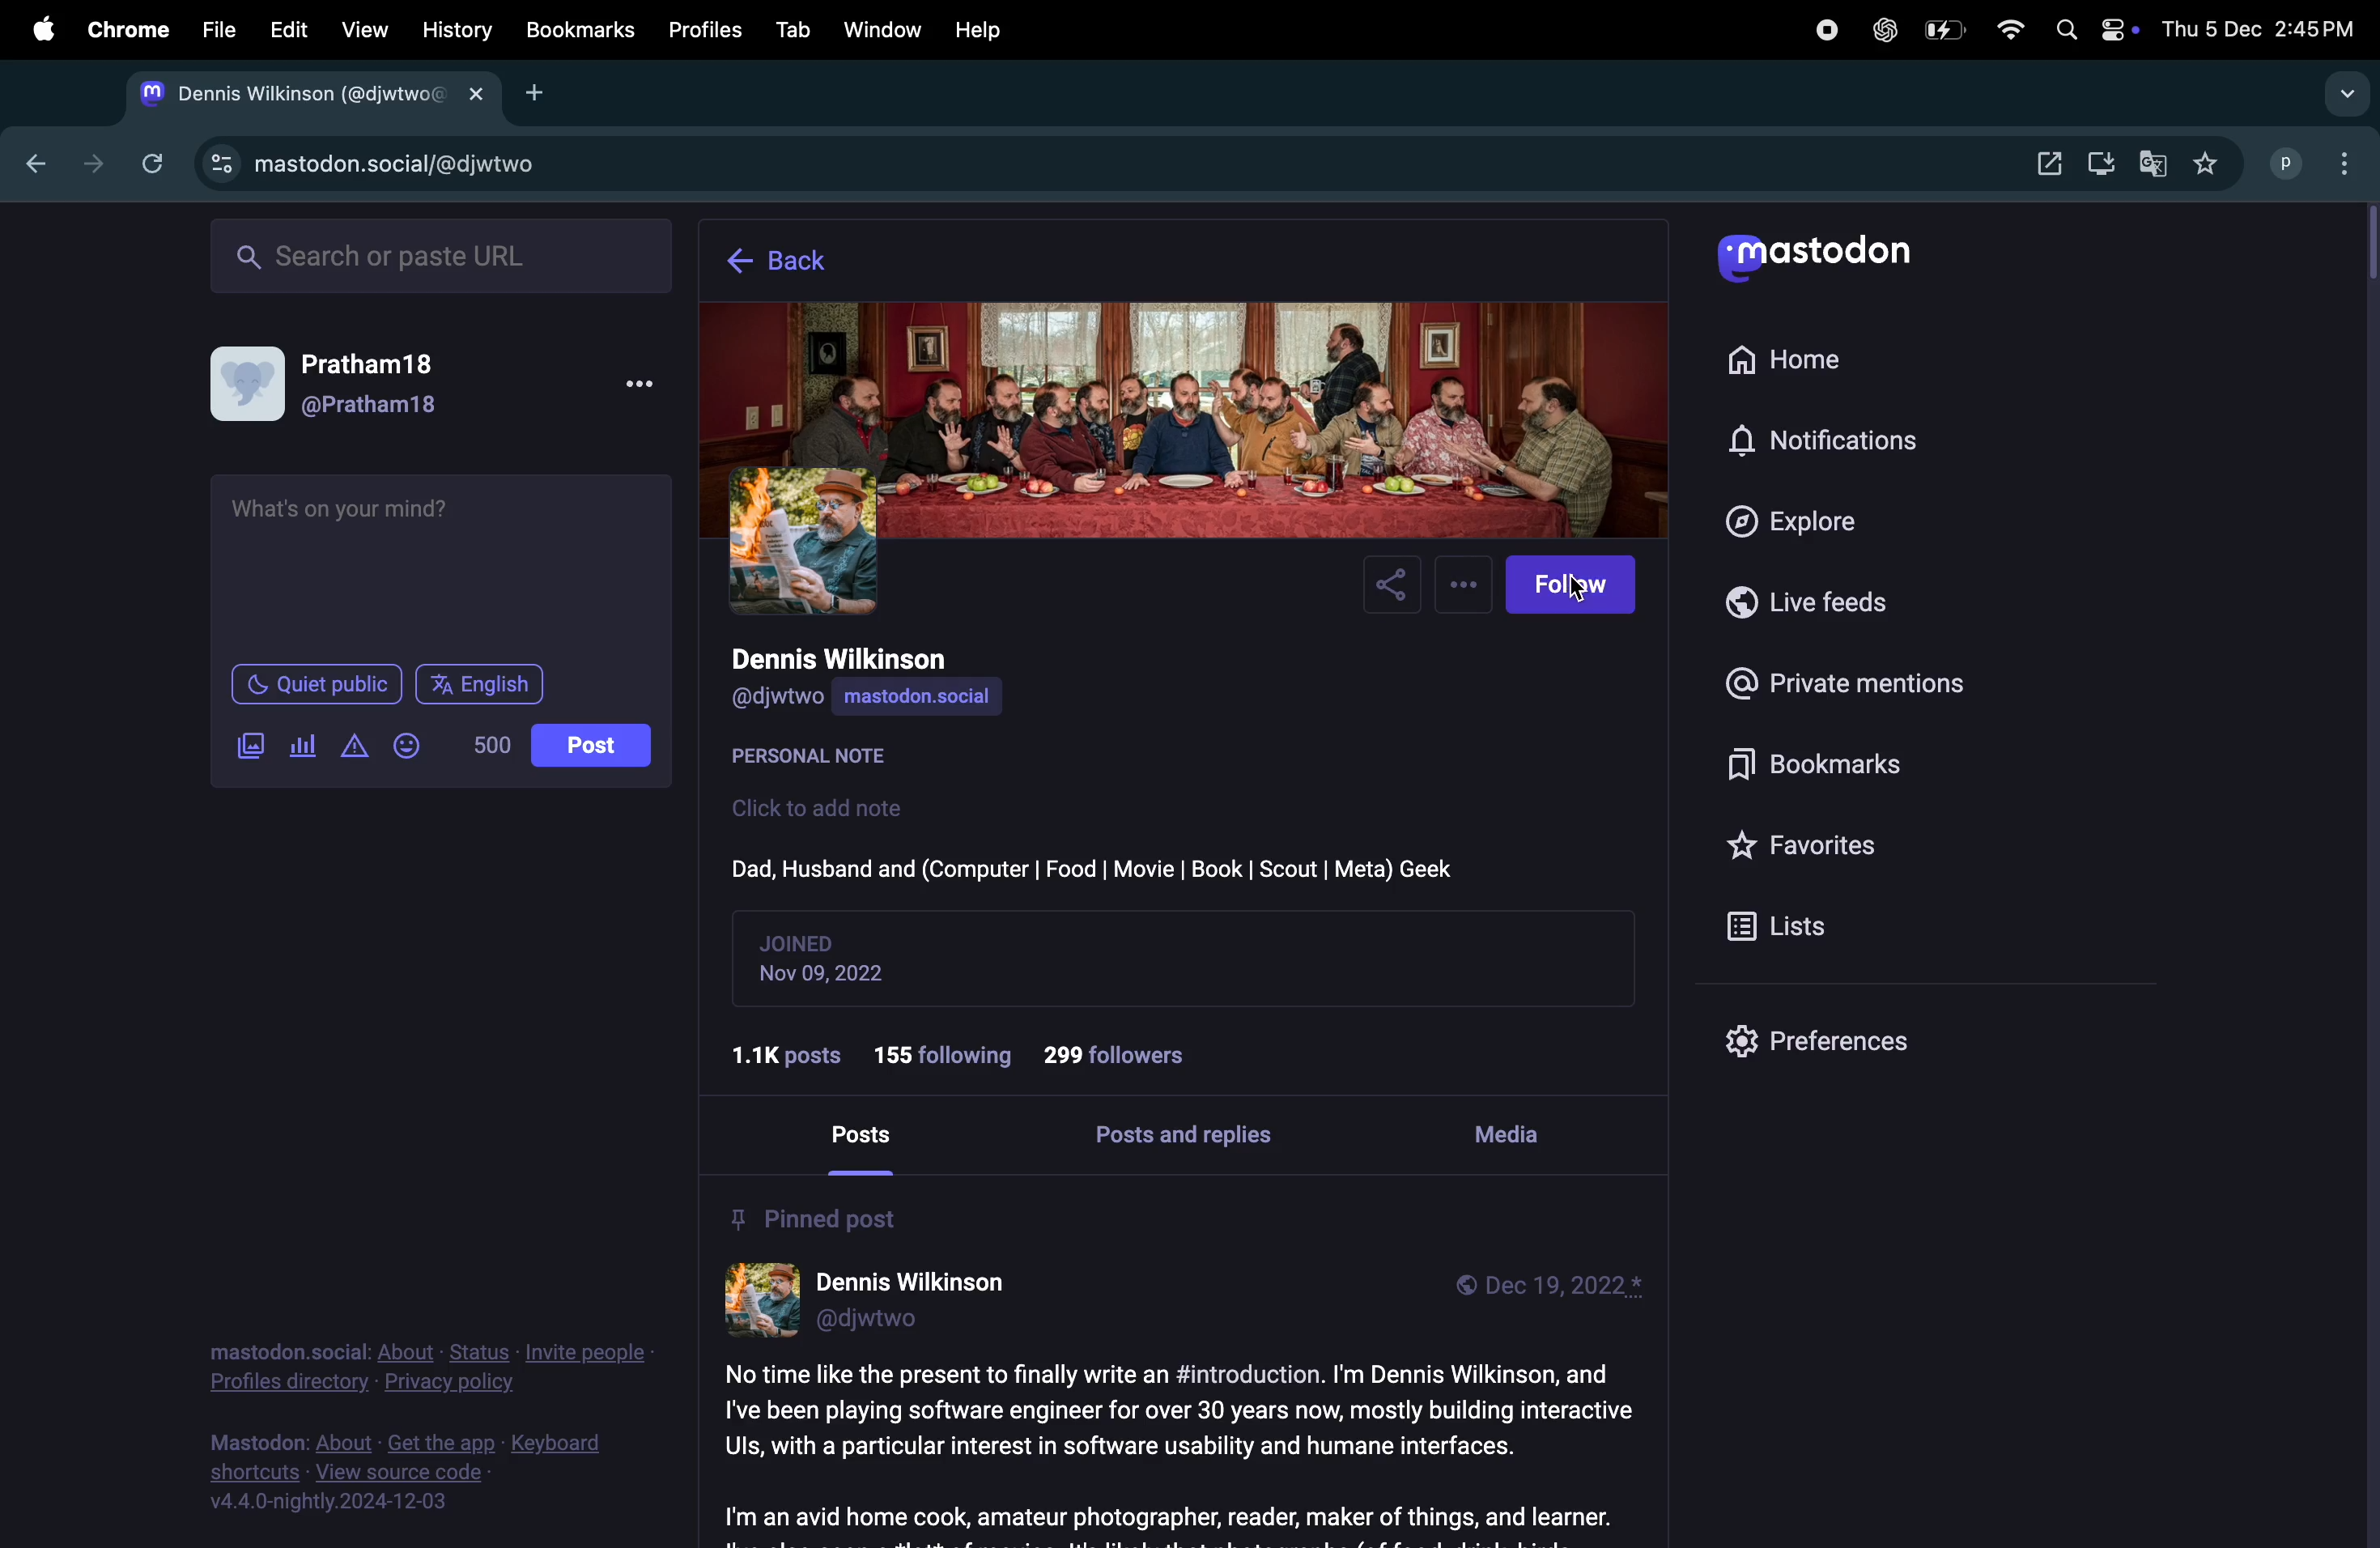 The height and width of the screenshot is (1548, 2380). I want to click on private mentions, so click(1854, 687).